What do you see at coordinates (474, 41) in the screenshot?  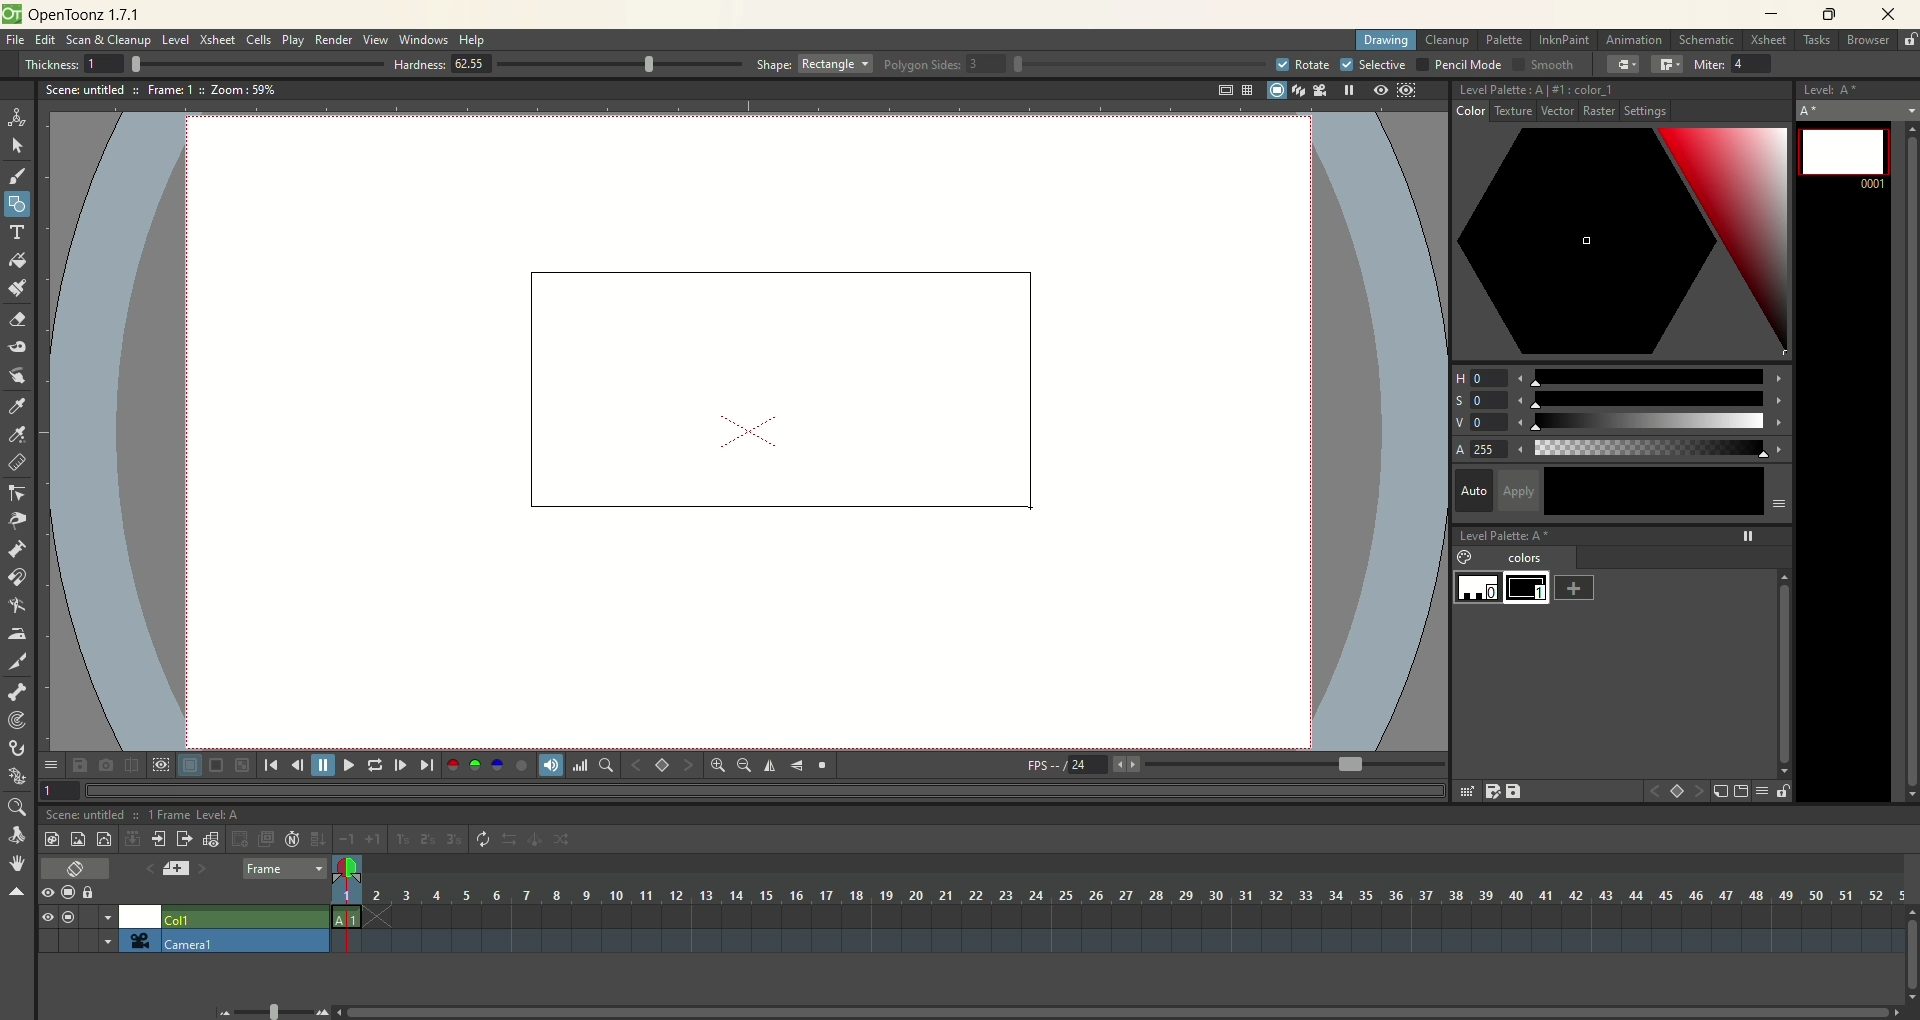 I see `help` at bounding box center [474, 41].